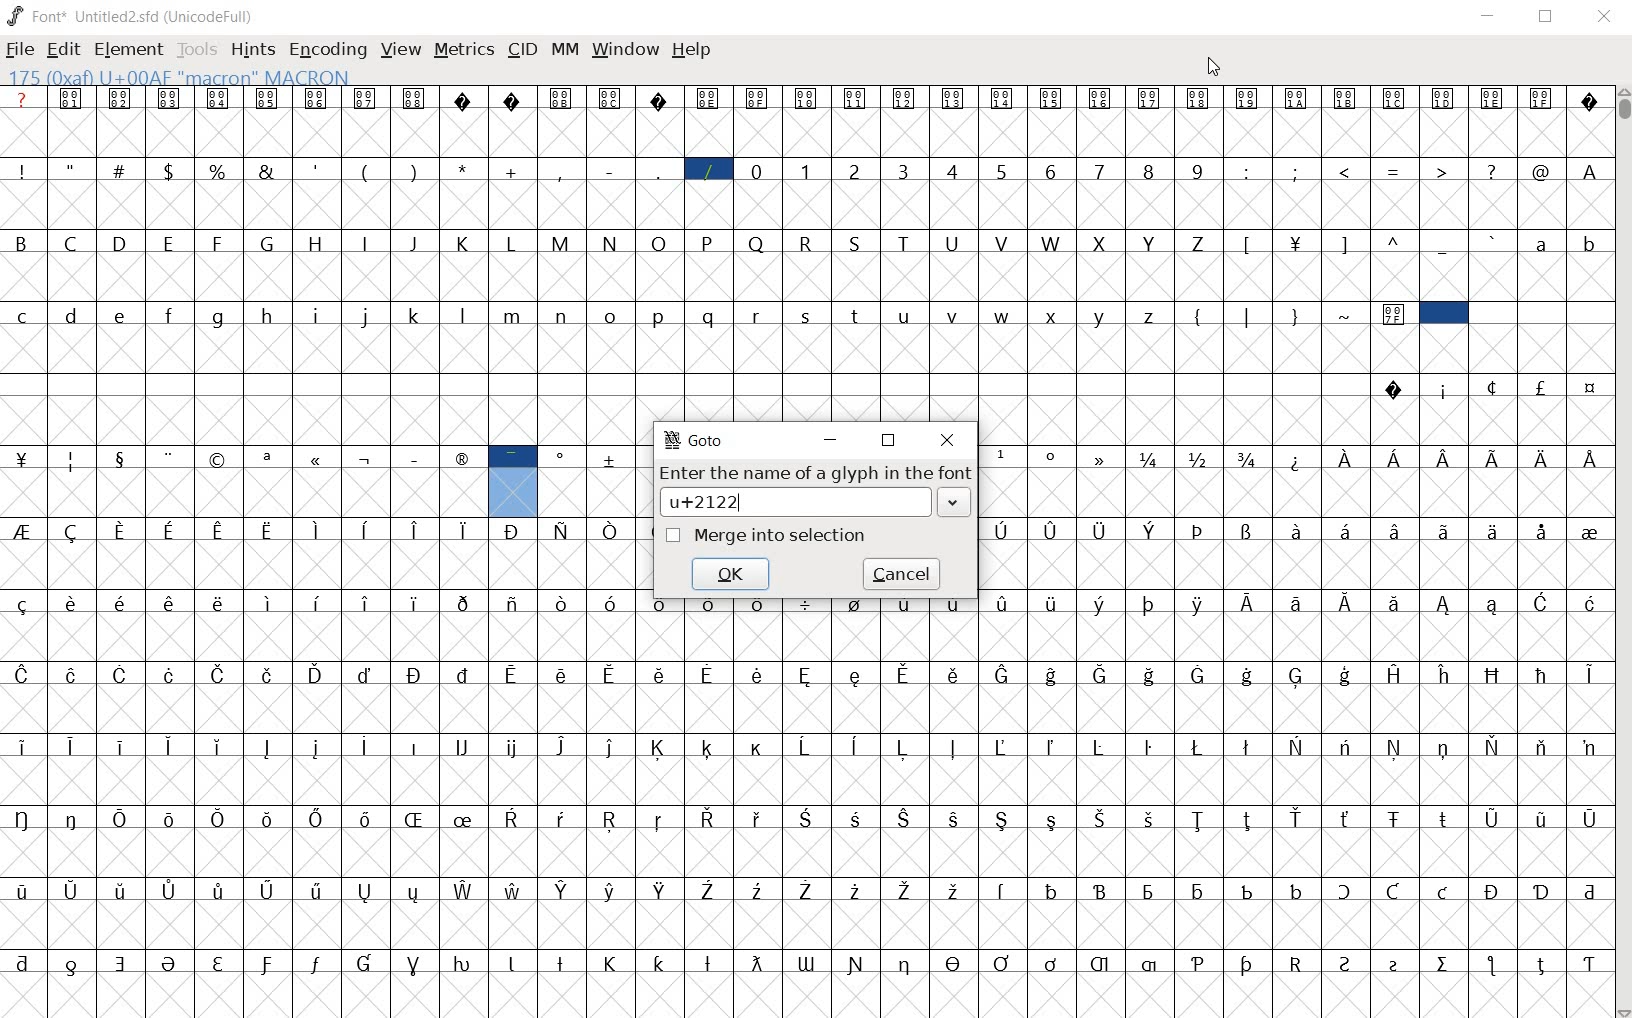 Image resolution: width=1632 pixels, height=1018 pixels. Describe the element at coordinates (1193, 842) in the screenshot. I see `Latin extended characters` at that location.